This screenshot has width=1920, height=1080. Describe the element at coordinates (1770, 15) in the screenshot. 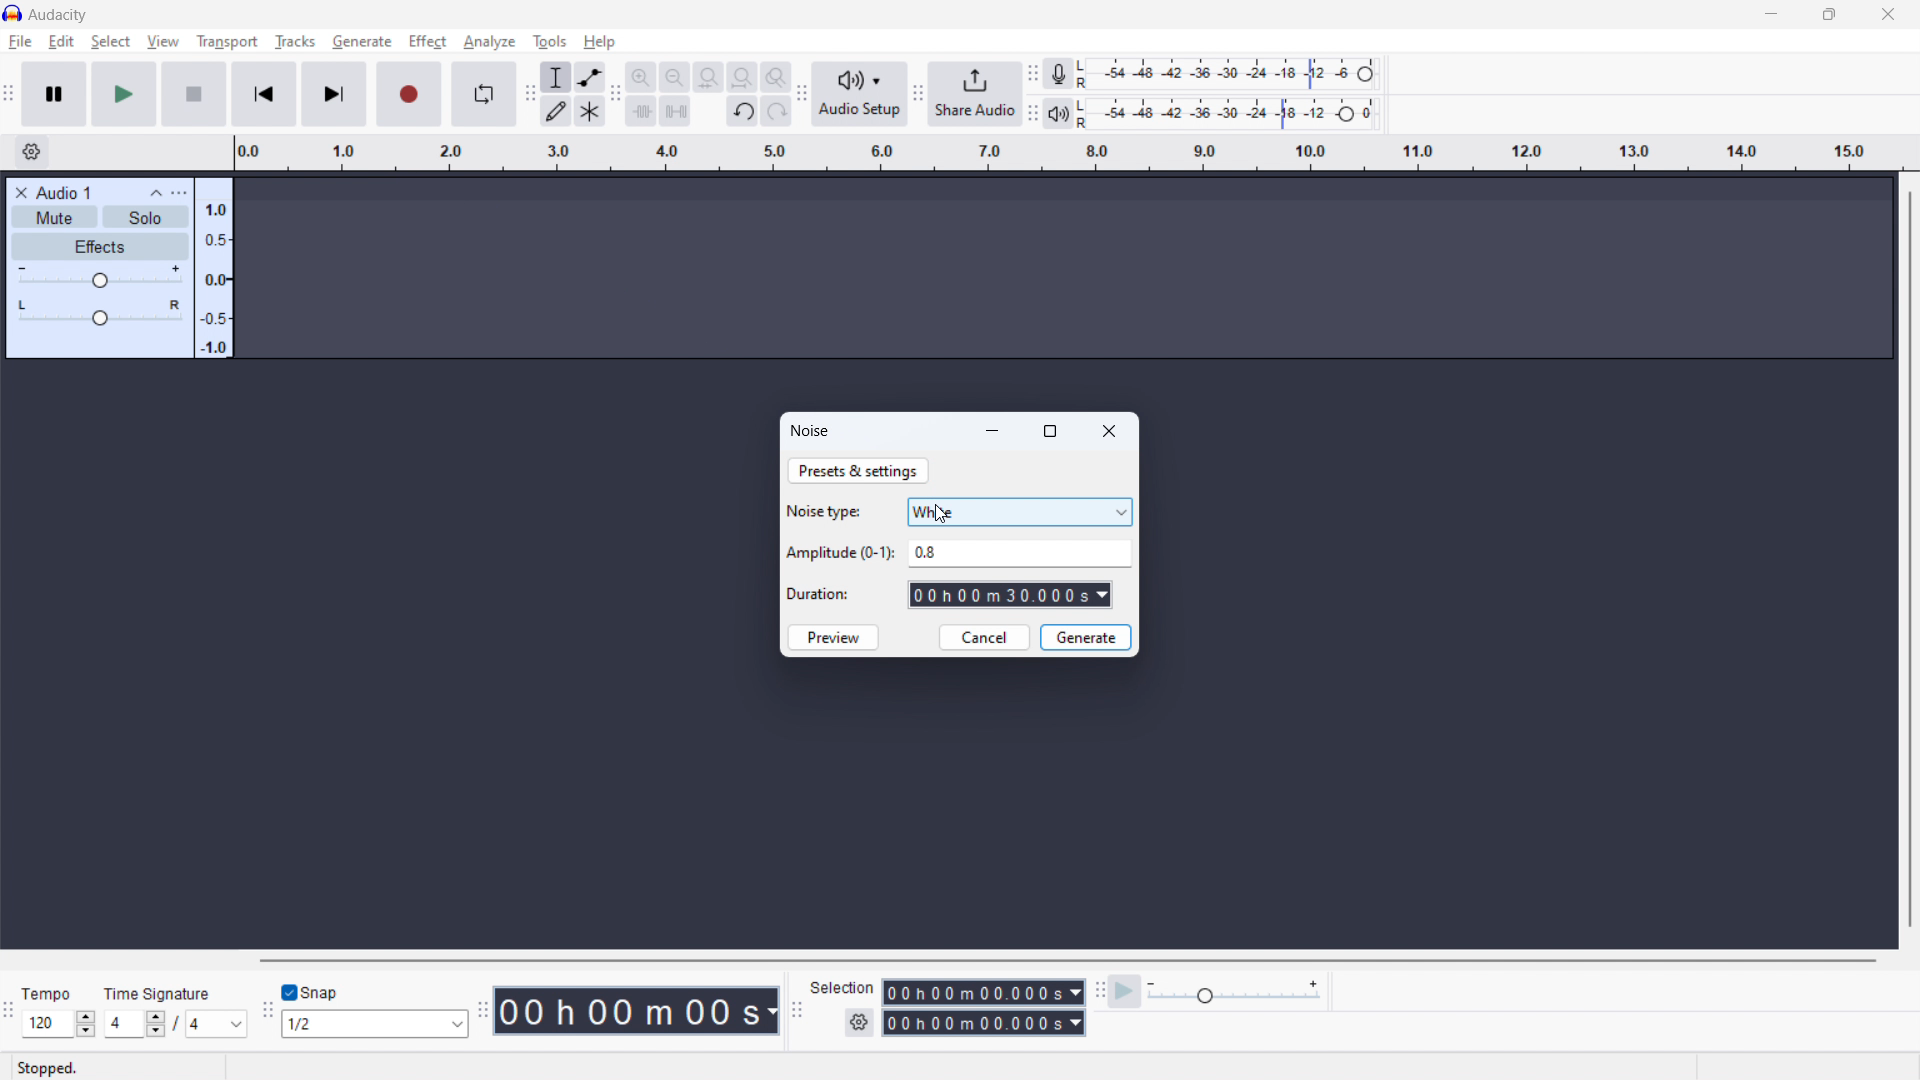

I see `minimize` at that location.